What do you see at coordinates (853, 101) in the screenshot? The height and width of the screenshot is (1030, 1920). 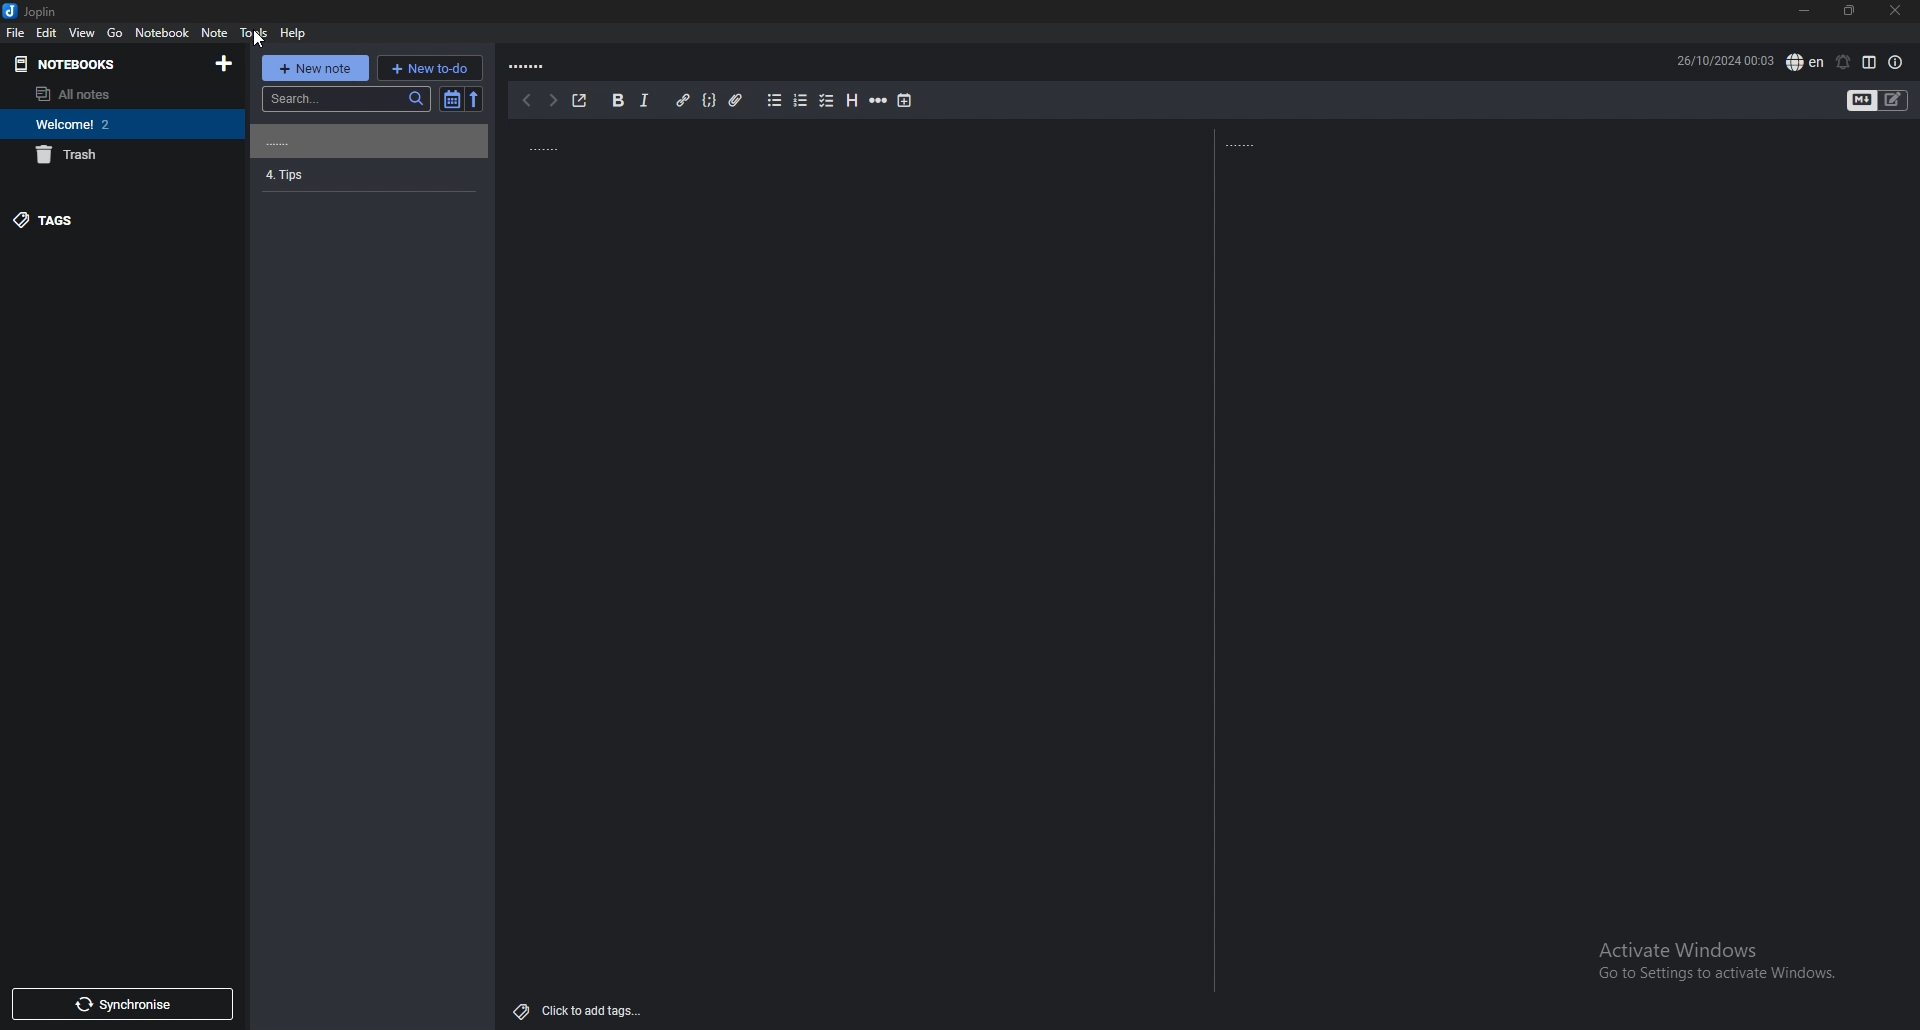 I see `heading` at bounding box center [853, 101].